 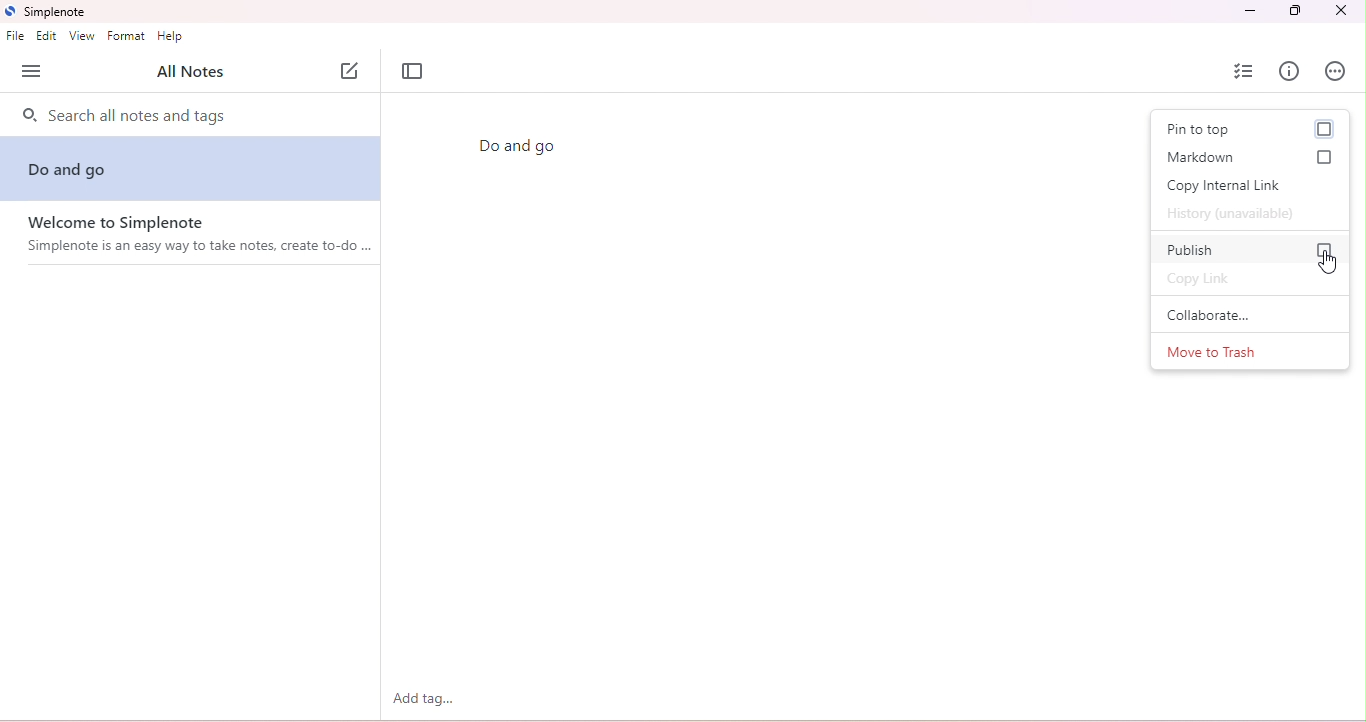 What do you see at coordinates (1321, 248) in the screenshot?
I see `checkbox` at bounding box center [1321, 248].